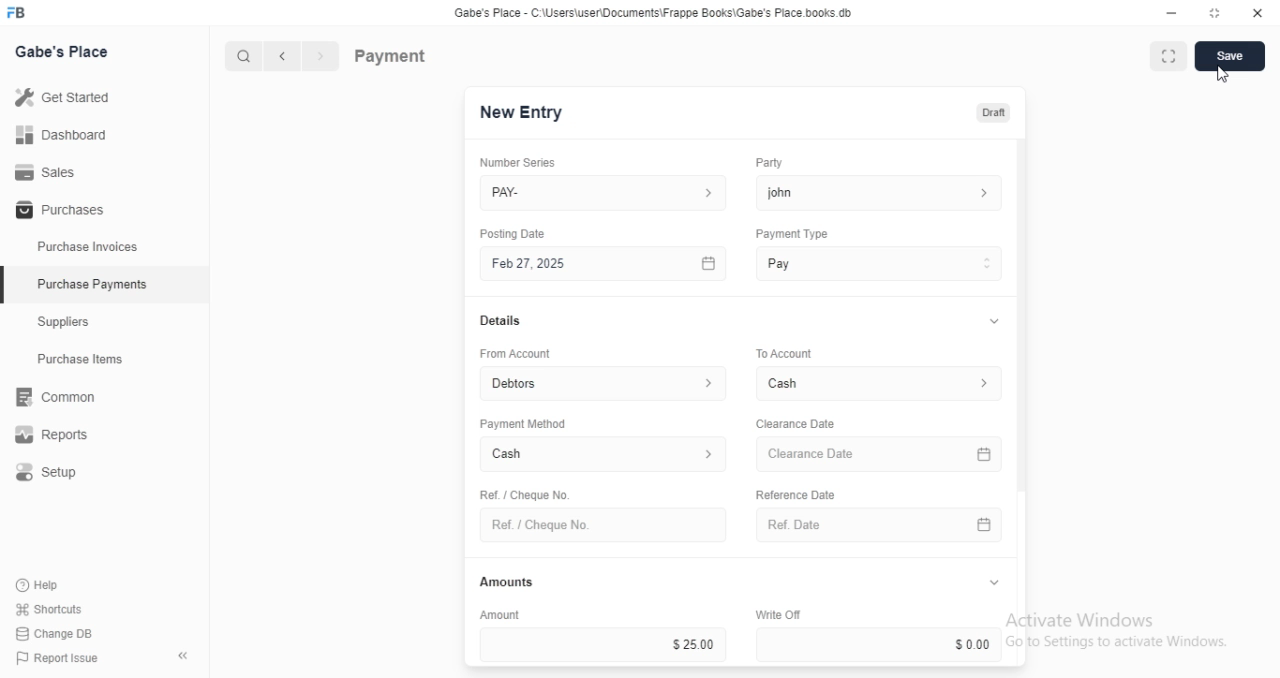 Image resolution: width=1280 pixels, height=678 pixels. Describe the element at coordinates (55, 398) in the screenshot. I see `Rit
Common` at that location.